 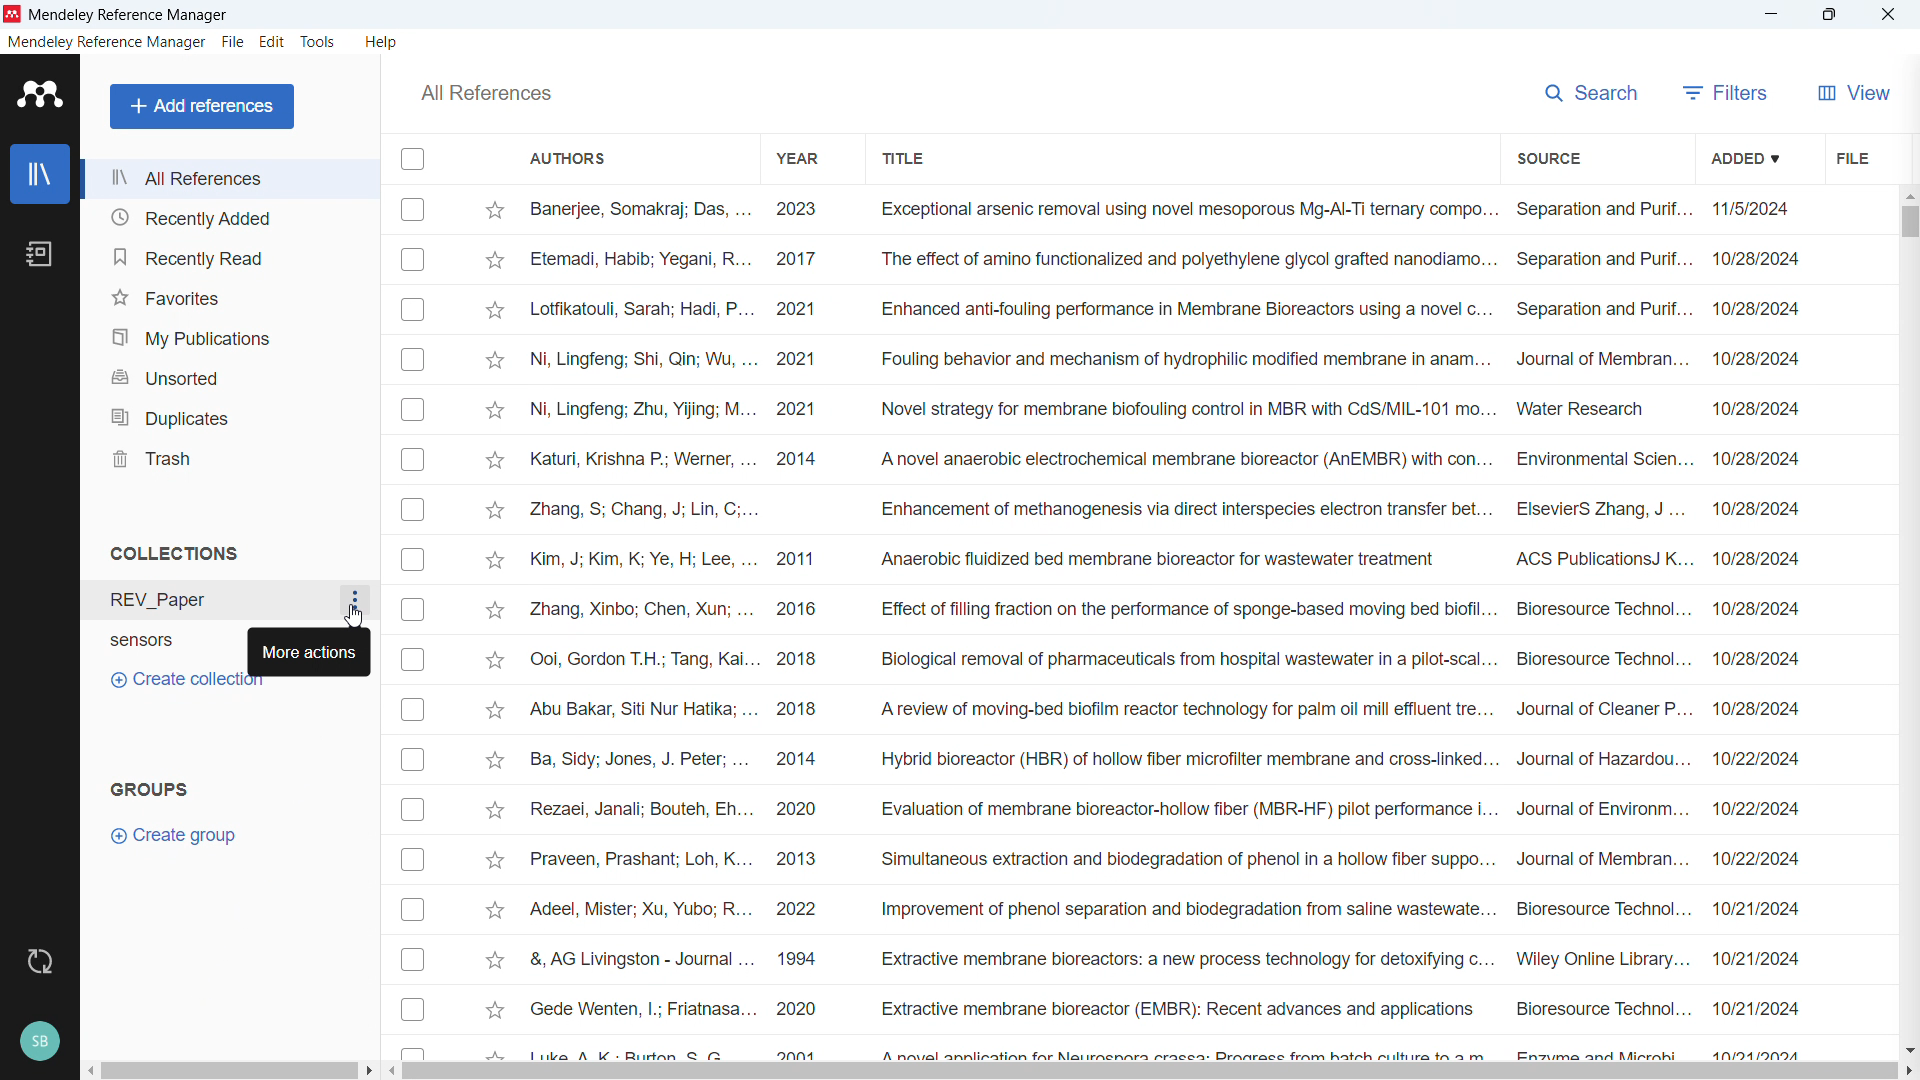 What do you see at coordinates (495, 511) in the screenshot?
I see `Star mark respective publication` at bounding box center [495, 511].